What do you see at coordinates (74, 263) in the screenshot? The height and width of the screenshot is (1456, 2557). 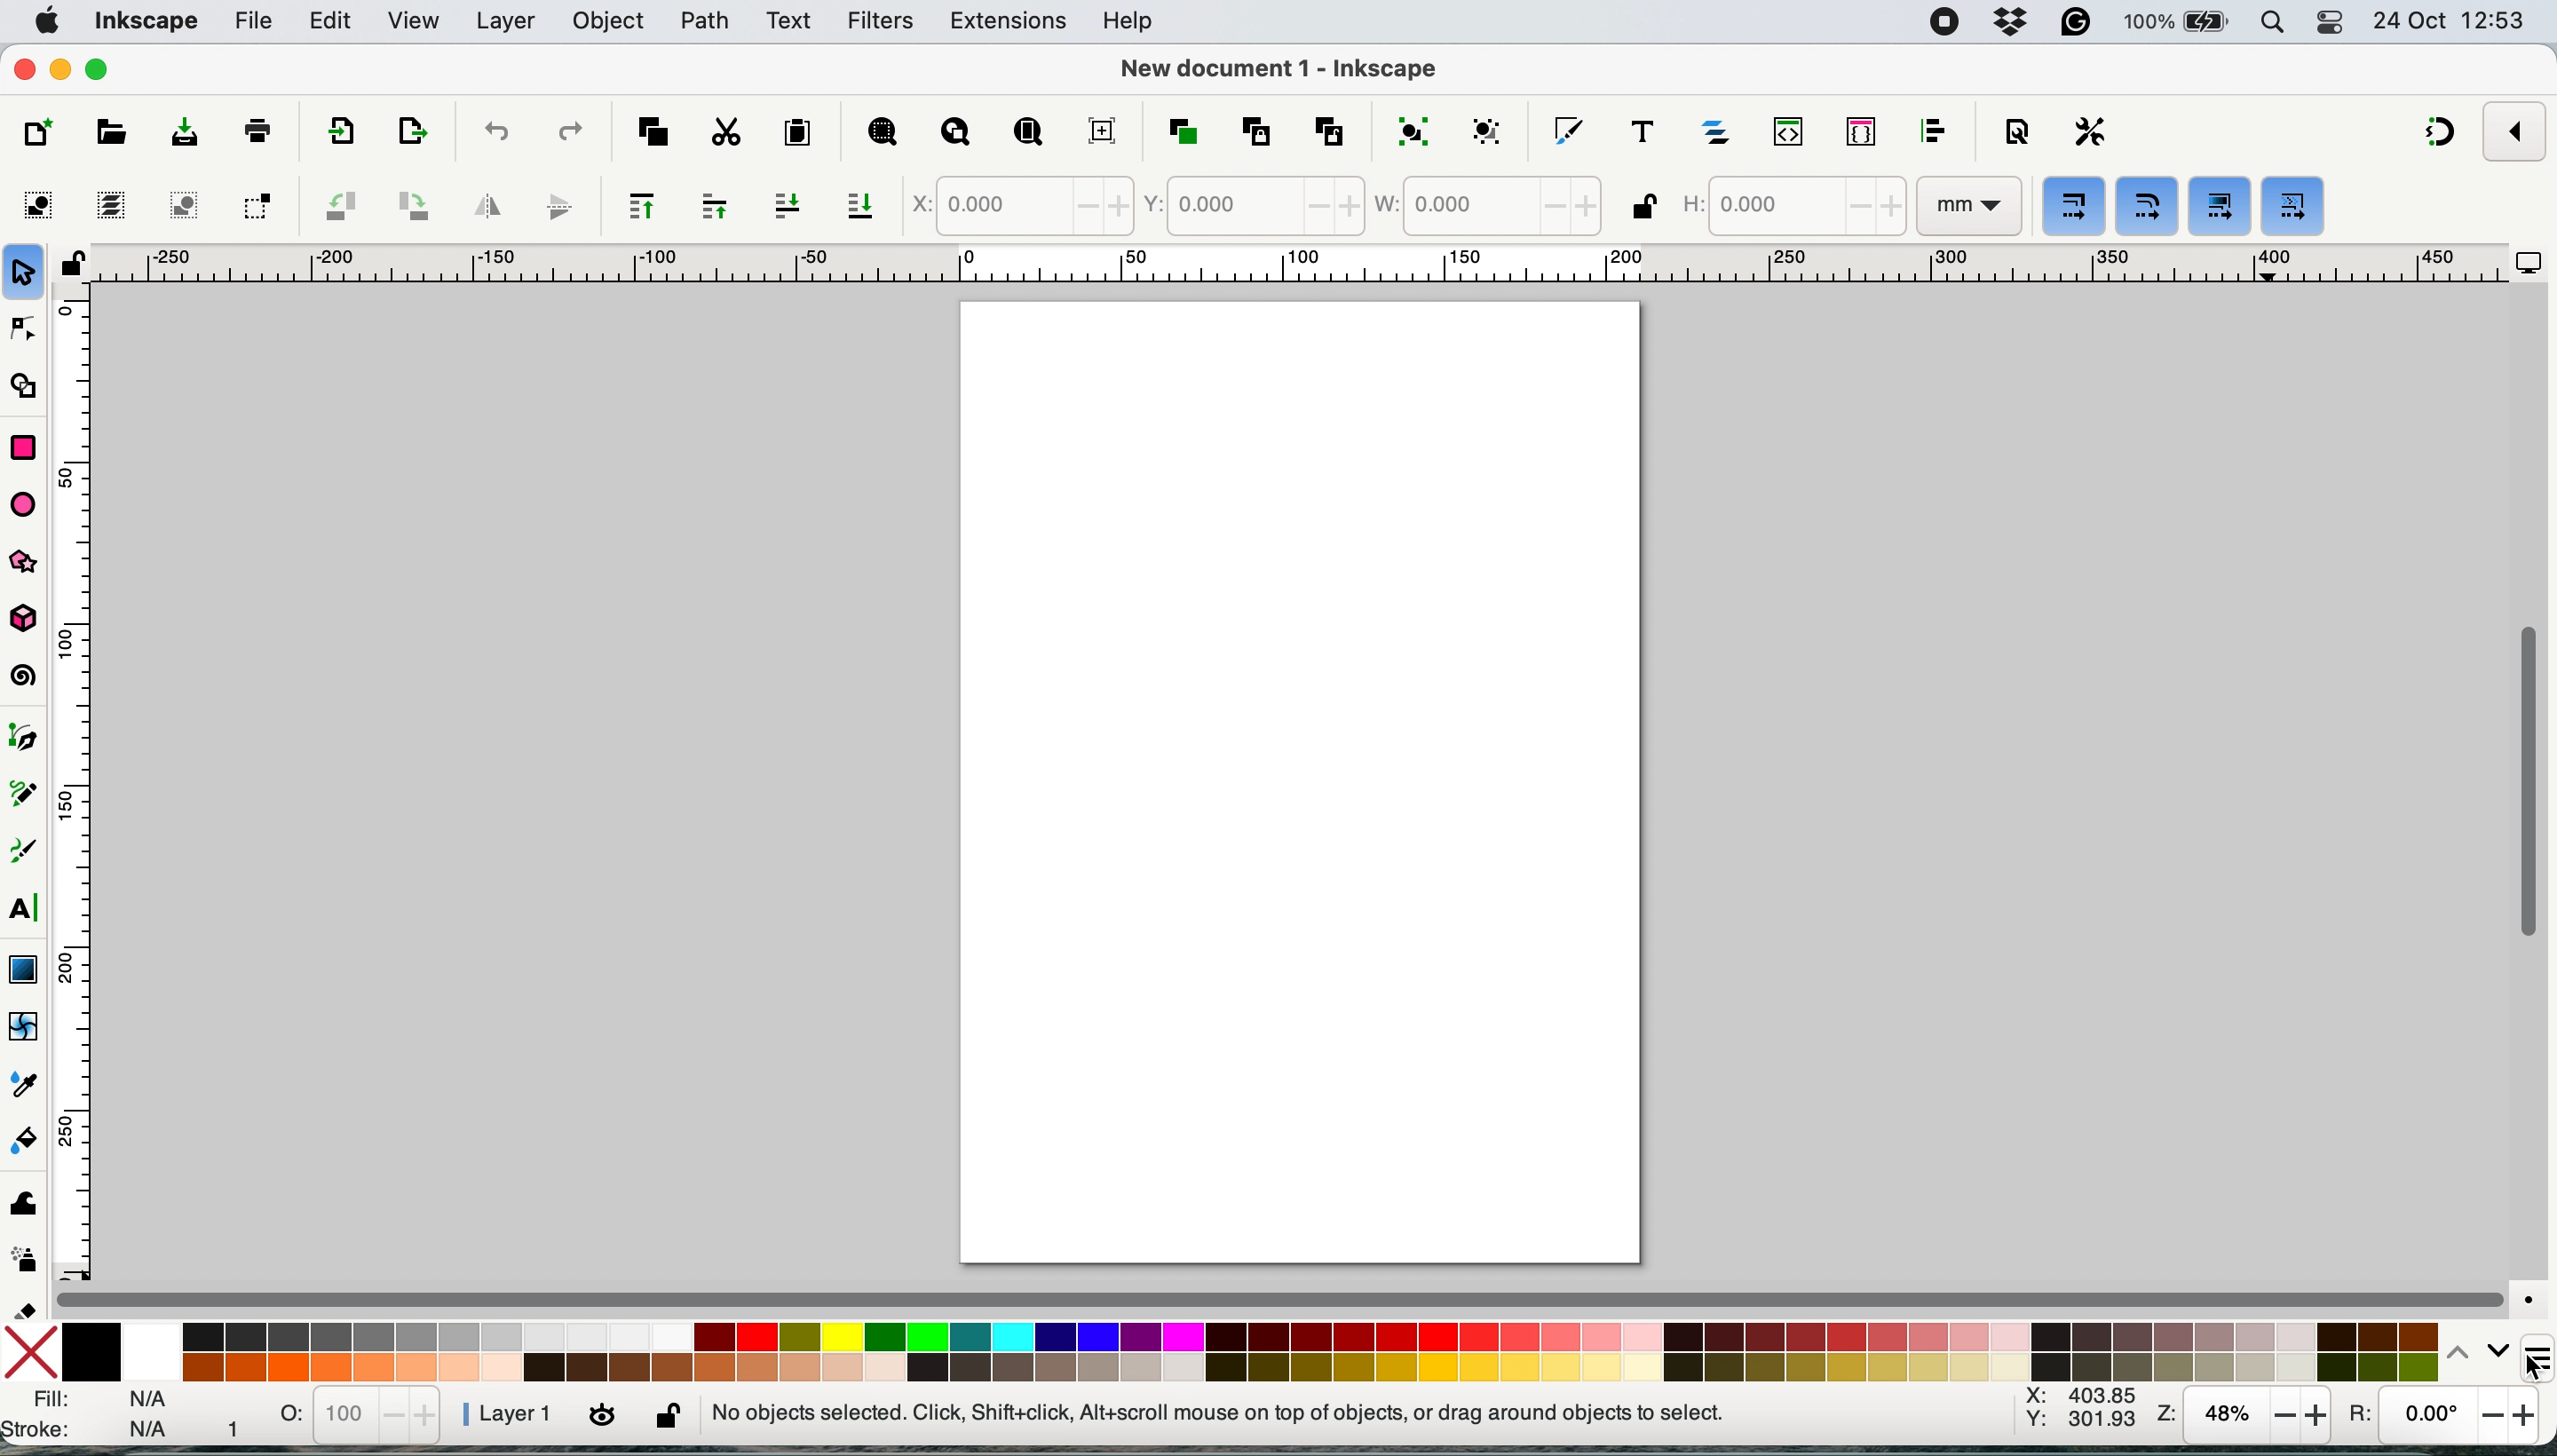 I see `toggle lock of all guides in this document` at bounding box center [74, 263].